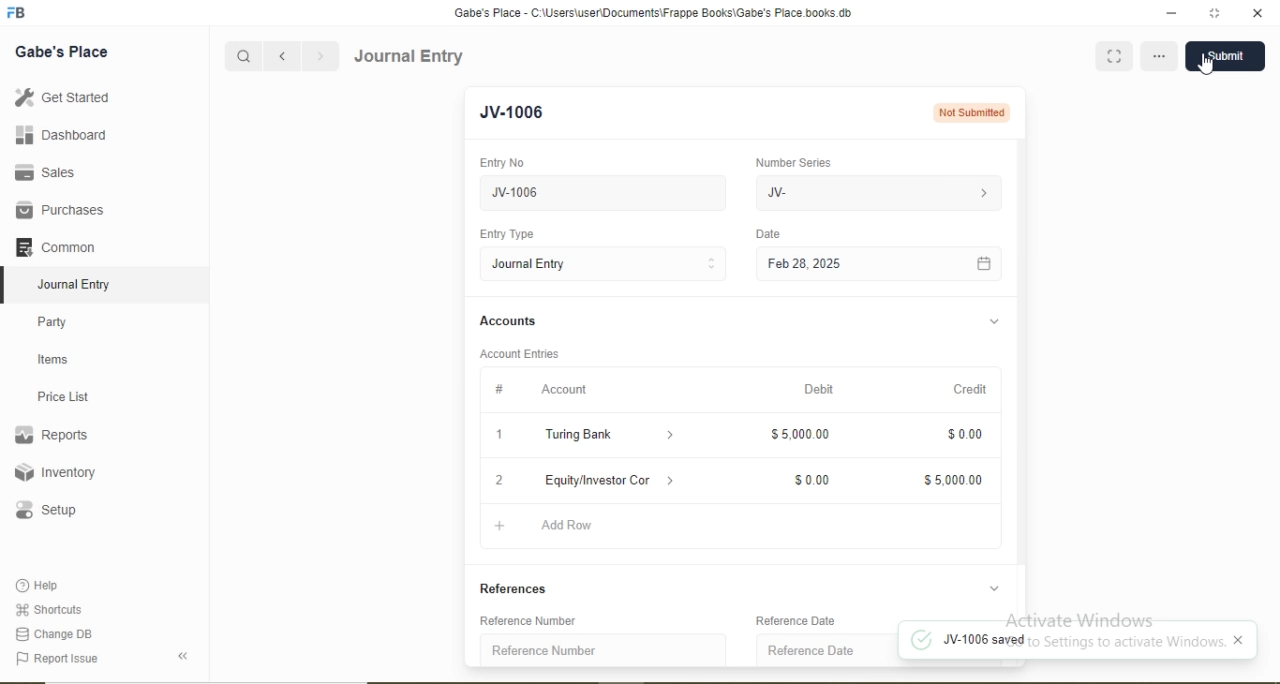  What do you see at coordinates (531, 264) in the screenshot?
I see `Journal Entry` at bounding box center [531, 264].